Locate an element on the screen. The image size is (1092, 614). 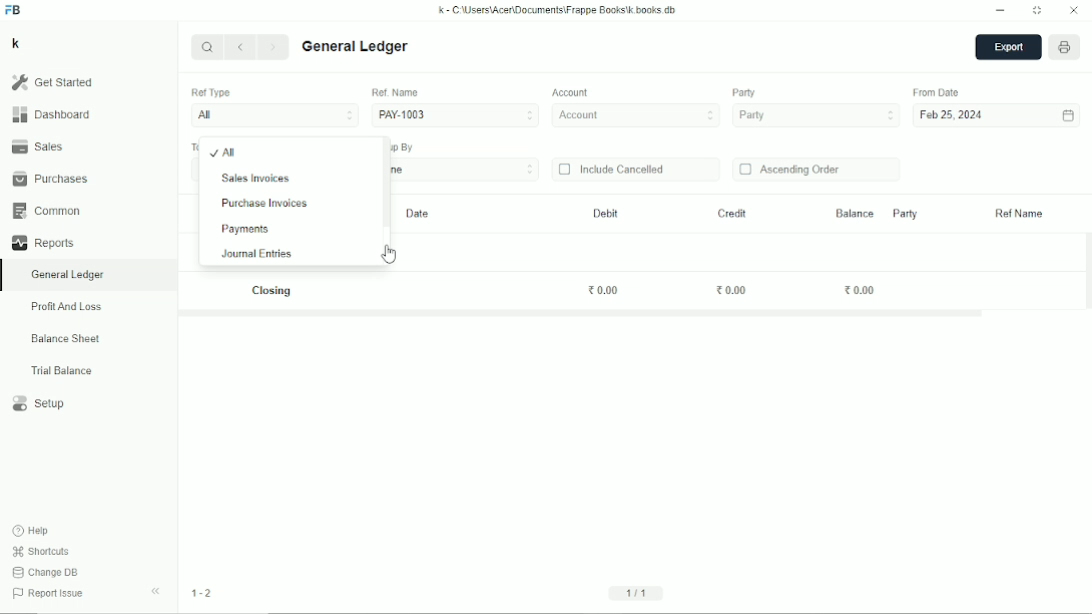
Change DB is located at coordinates (46, 572).